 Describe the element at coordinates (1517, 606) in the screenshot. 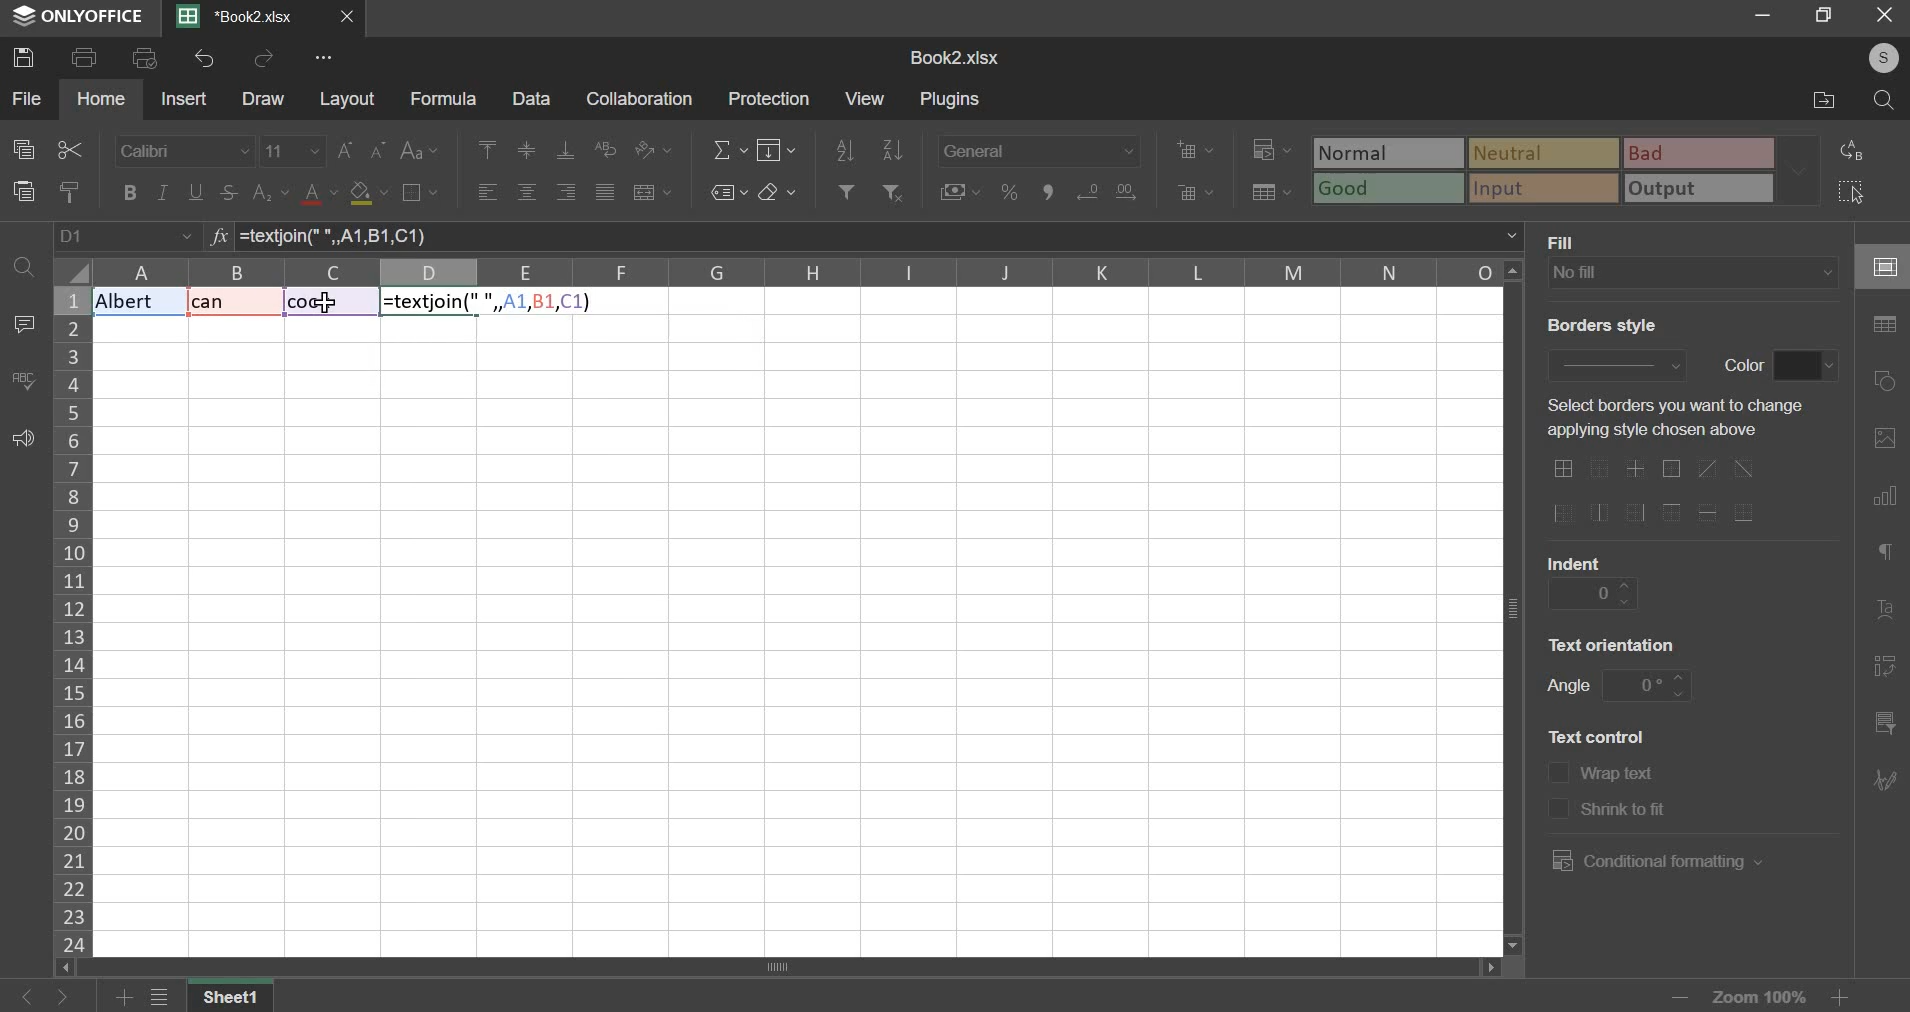

I see `vertical scroll bar` at that location.